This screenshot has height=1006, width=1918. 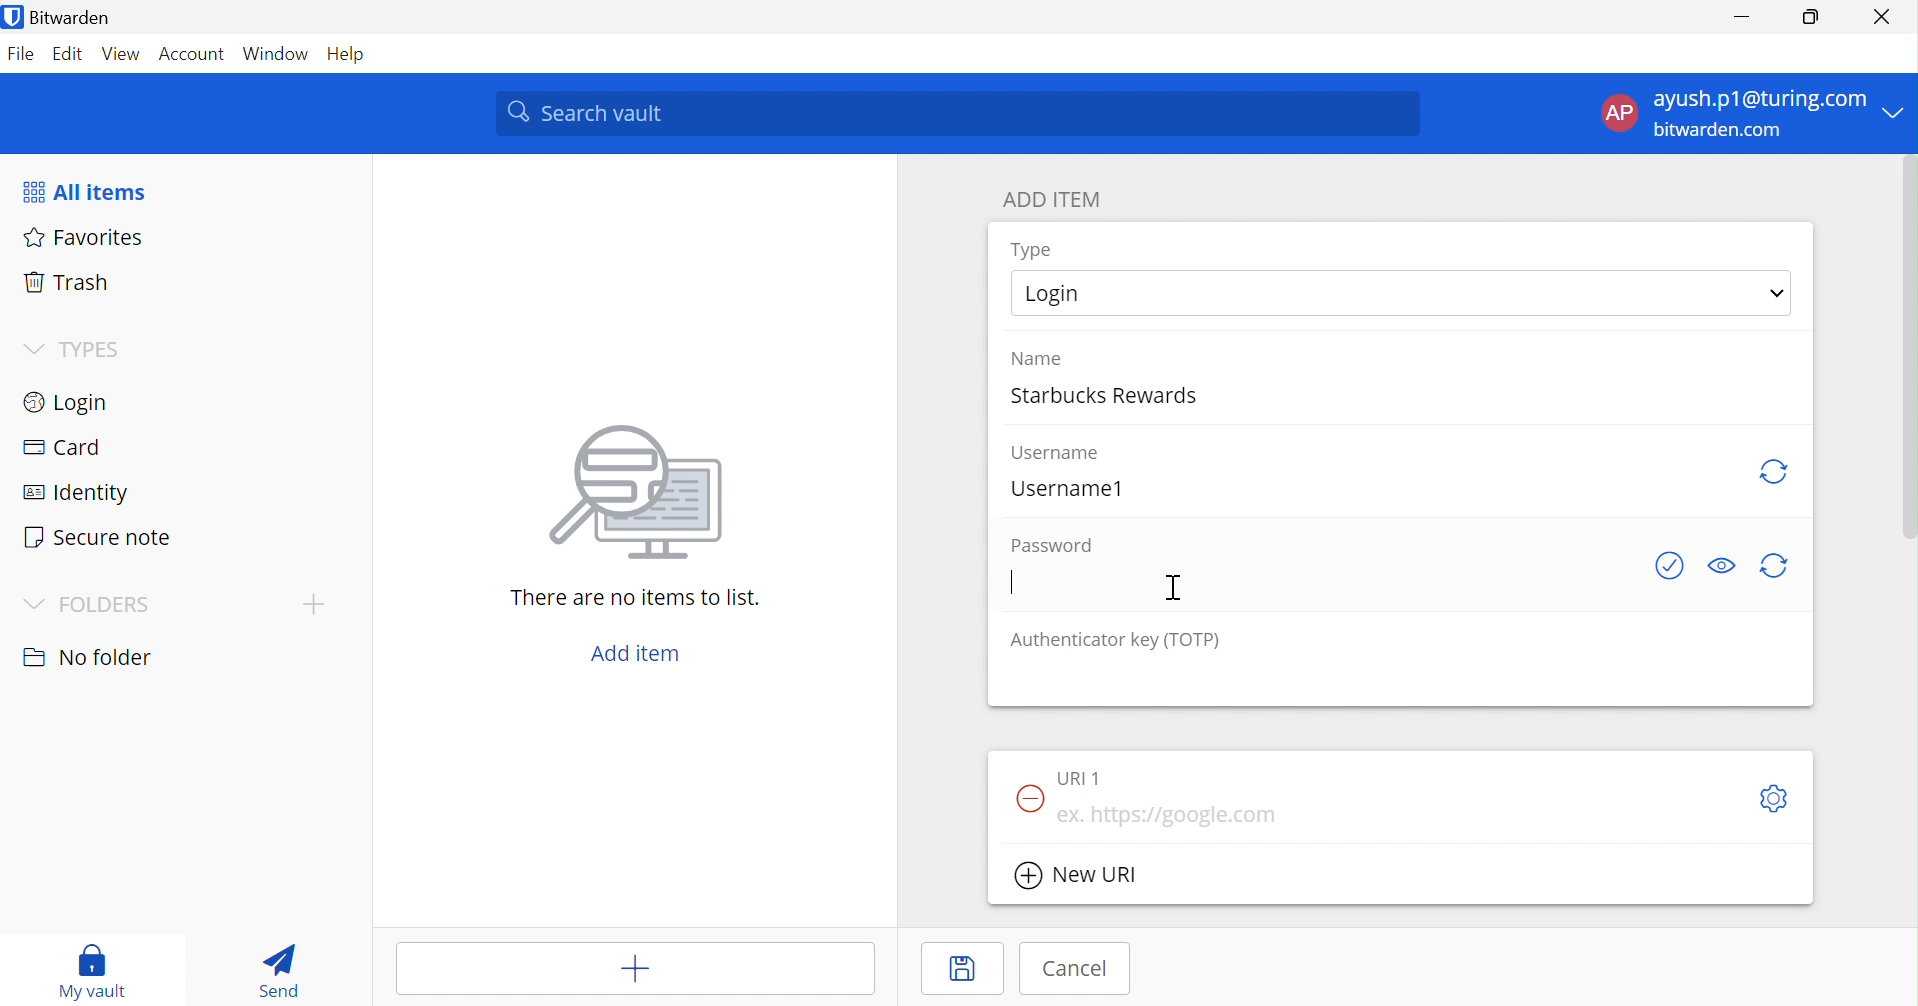 What do you see at coordinates (1069, 487) in the screenshot?
I see `Username1` at bounding box center [1069, 487].